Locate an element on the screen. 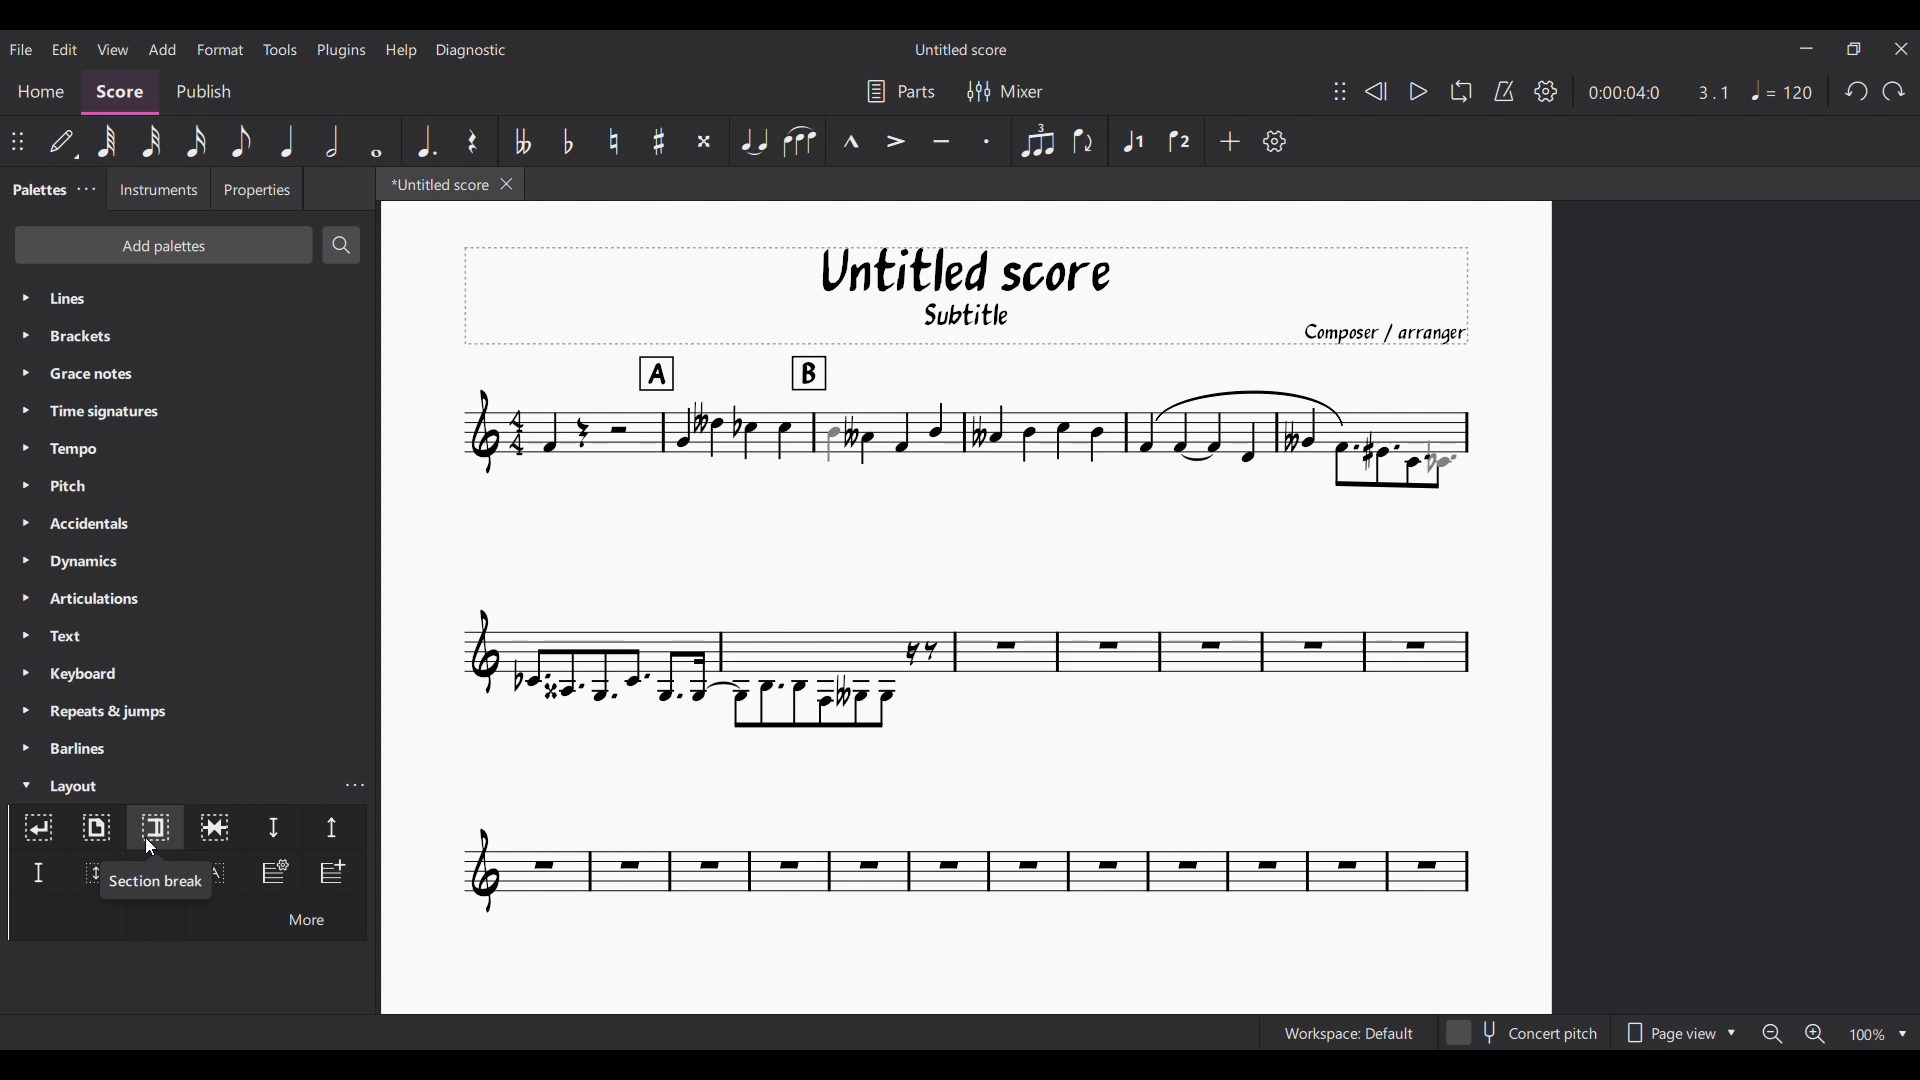 The height and width of the screenshot is (1080, 1920). Augmentation dot is located at coordinates (424, 141).